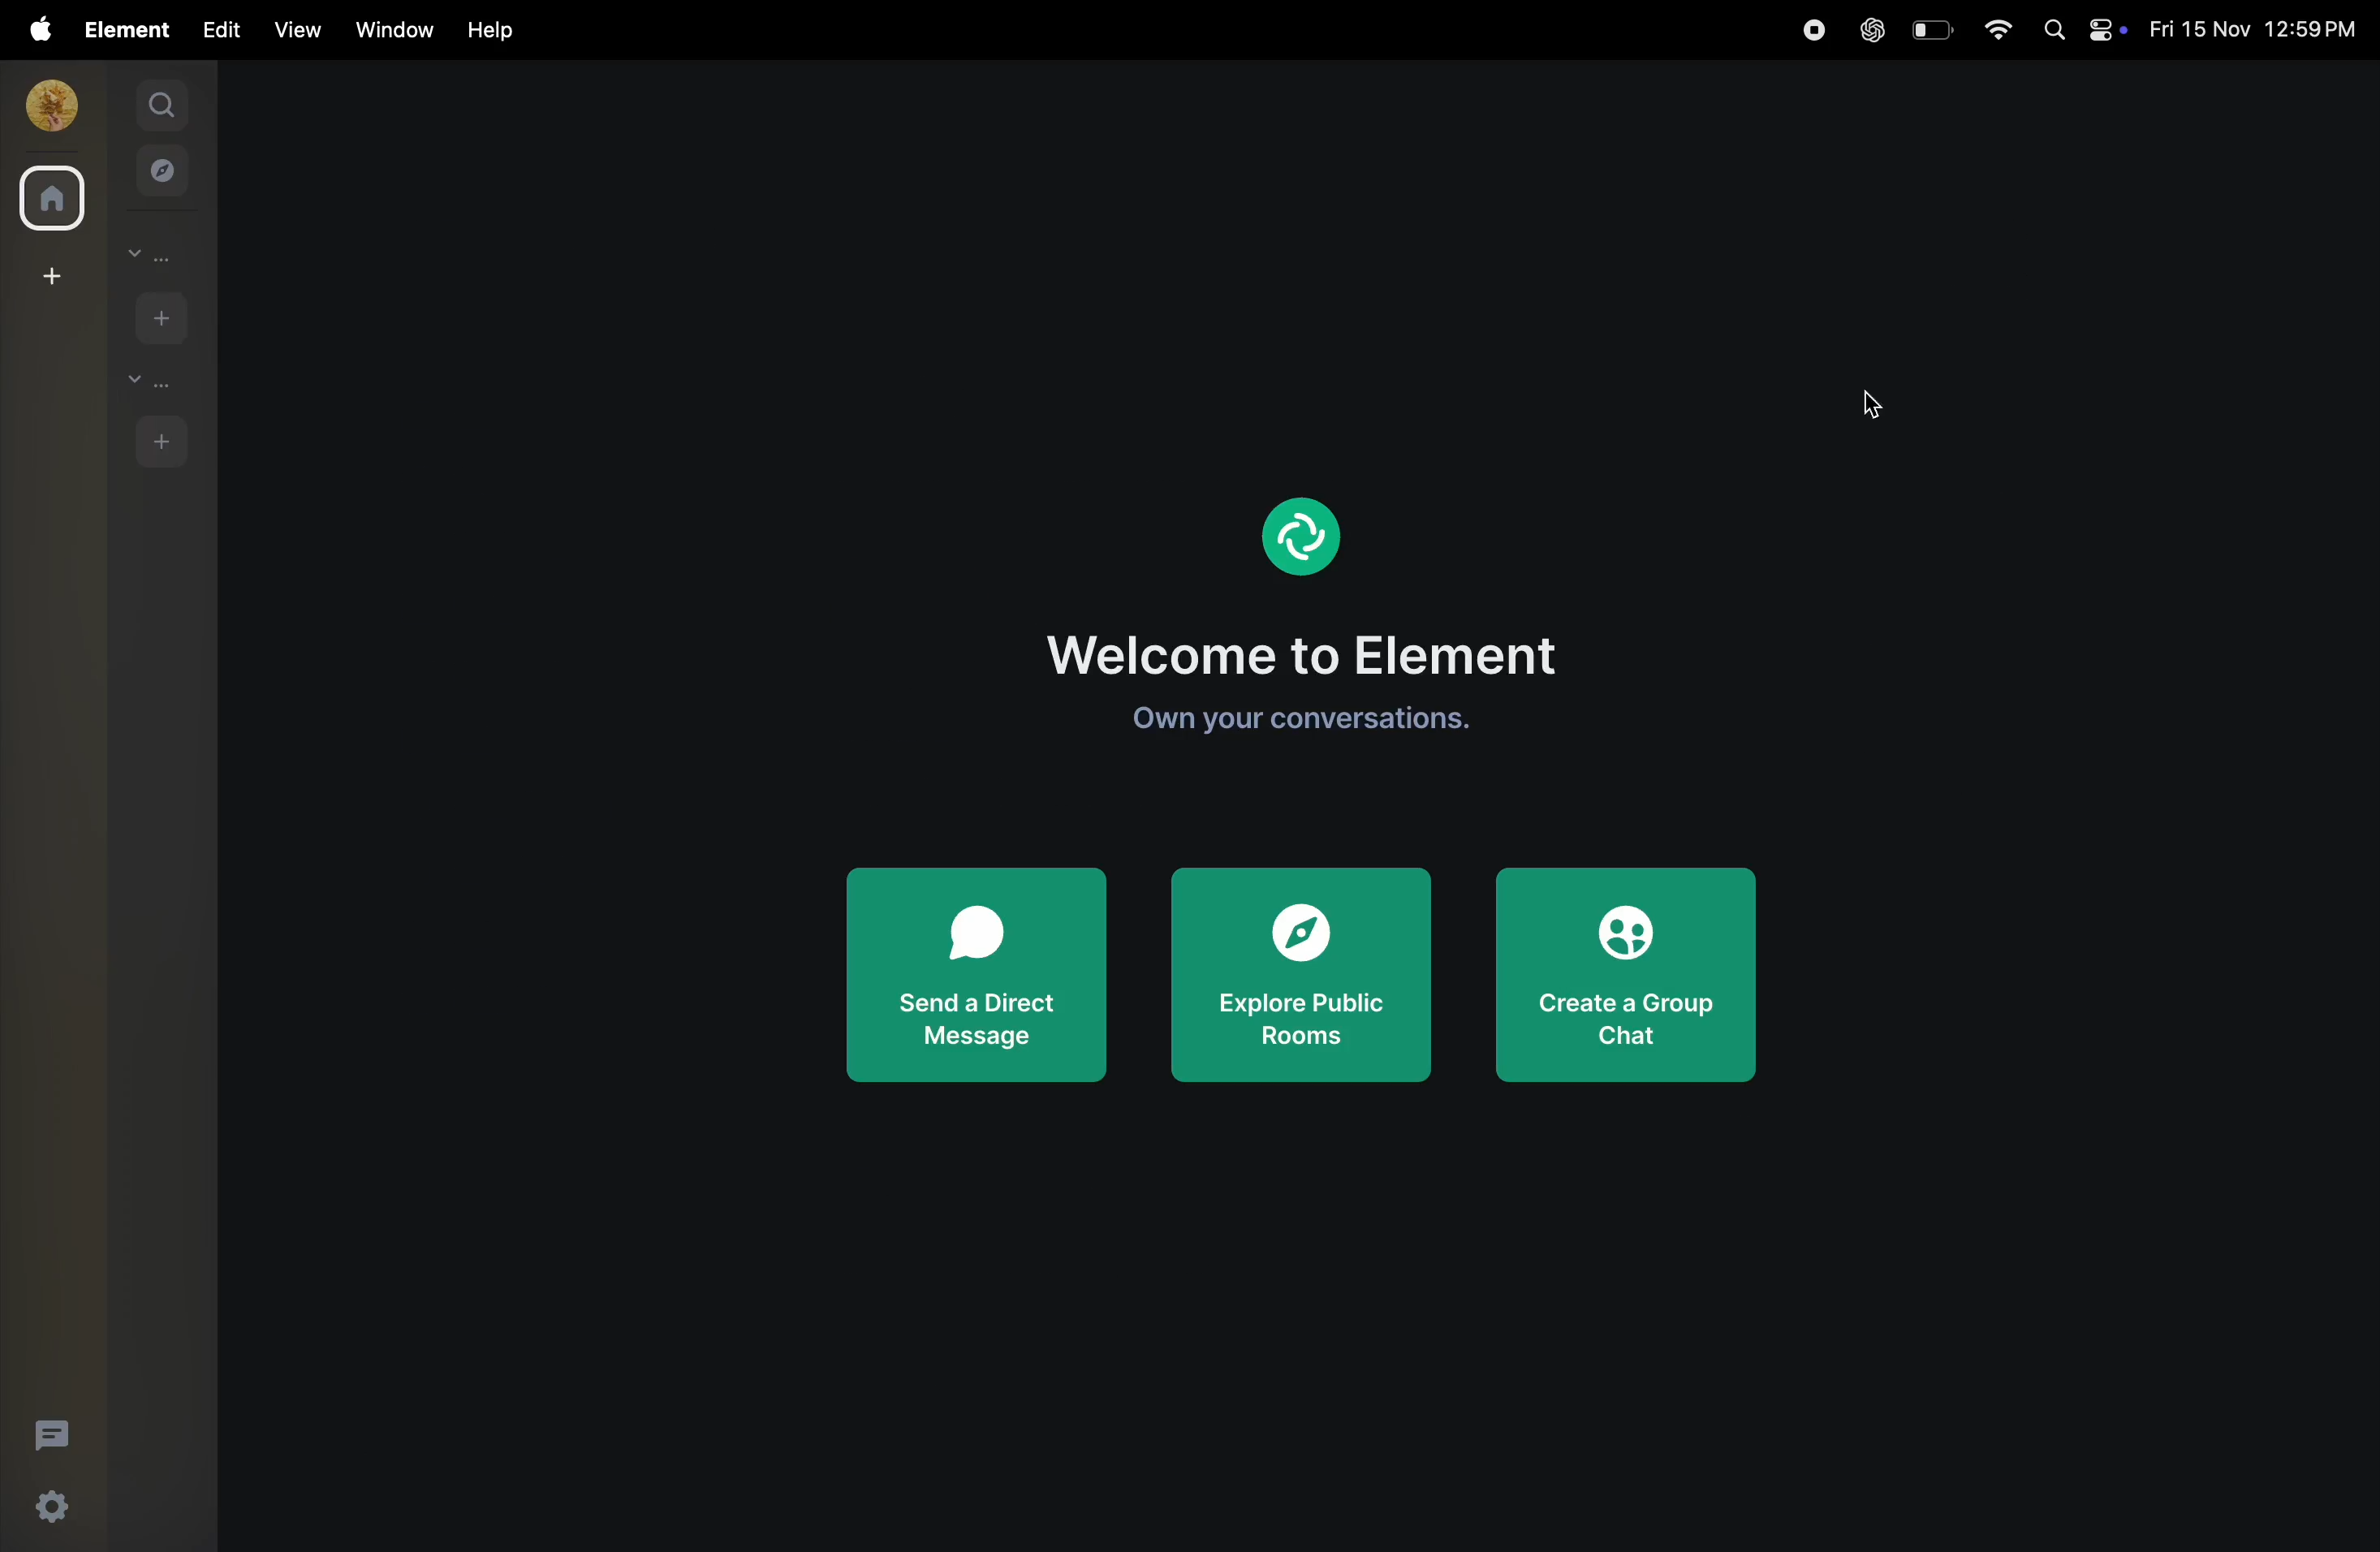 This screenshot has width=2380, height=1552. I want to click on view, so click(292, 30).